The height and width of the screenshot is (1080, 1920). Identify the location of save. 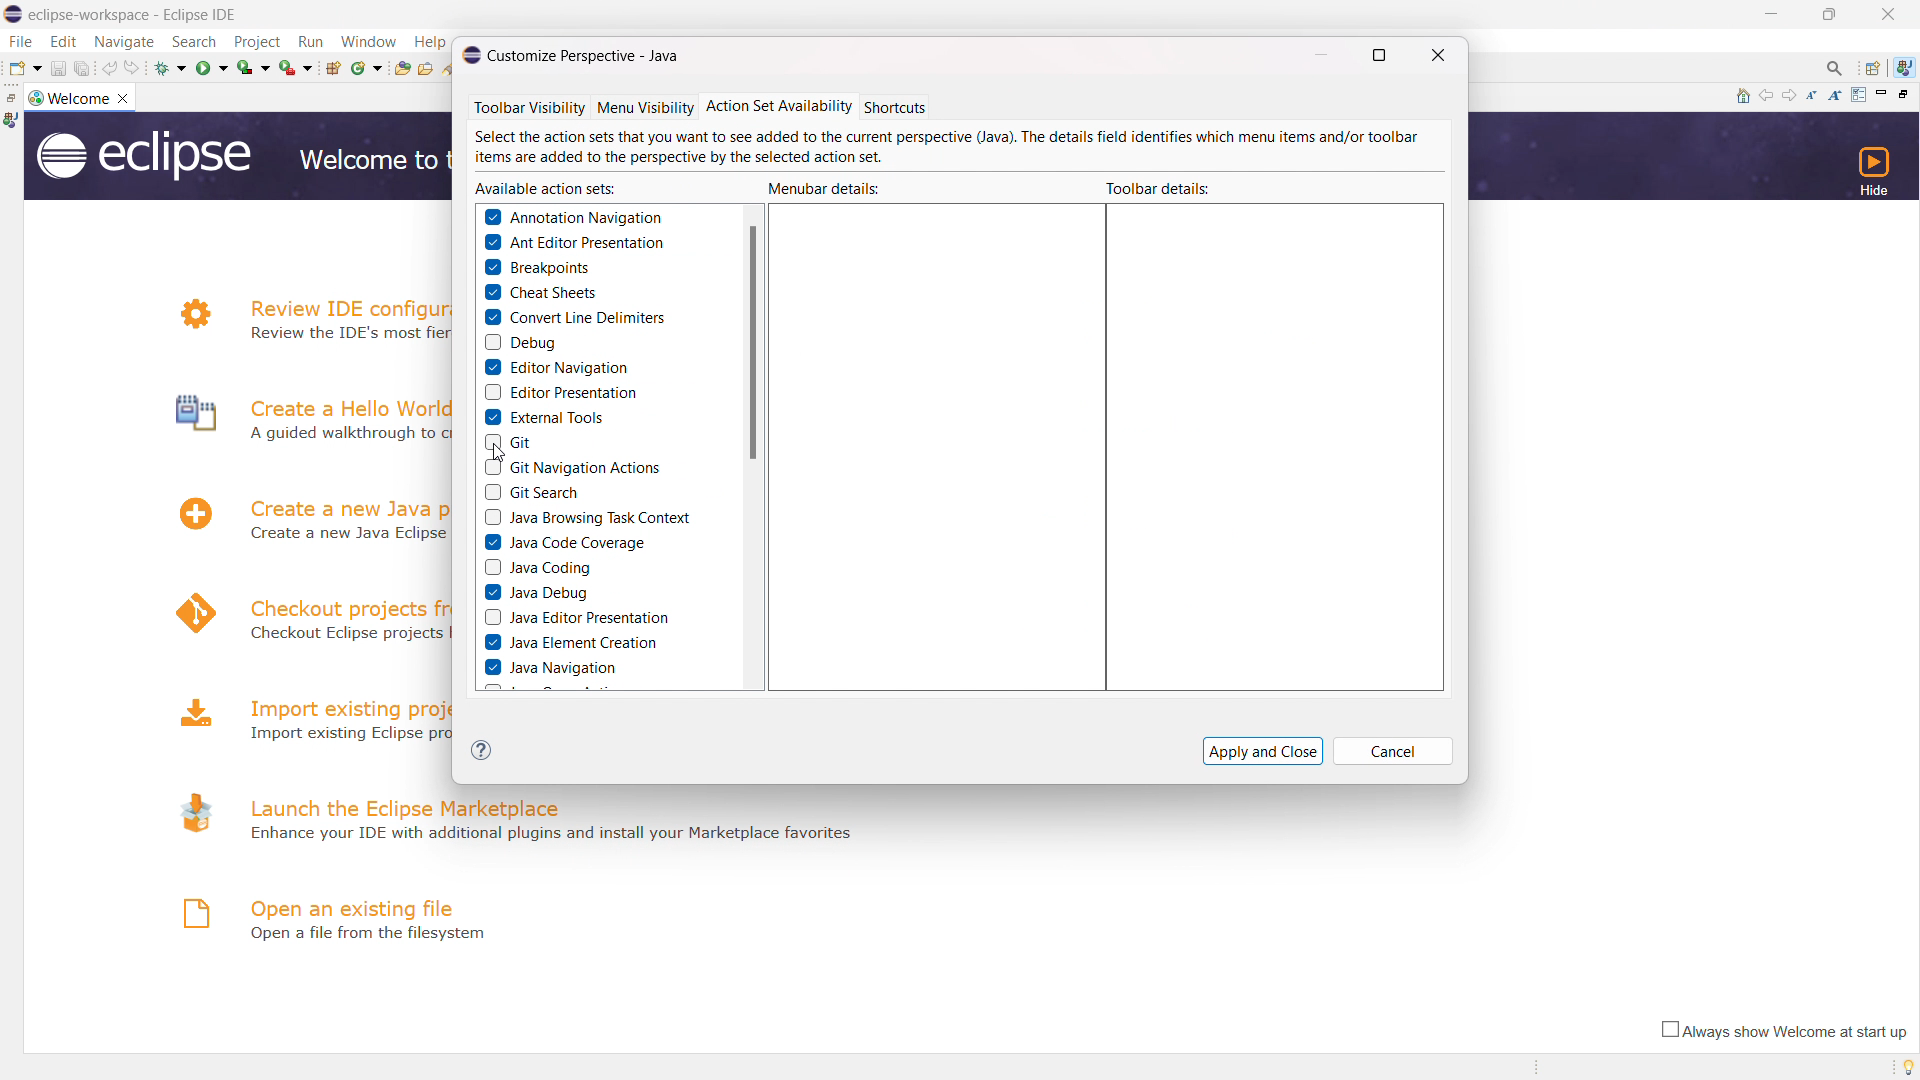
(57, 68).